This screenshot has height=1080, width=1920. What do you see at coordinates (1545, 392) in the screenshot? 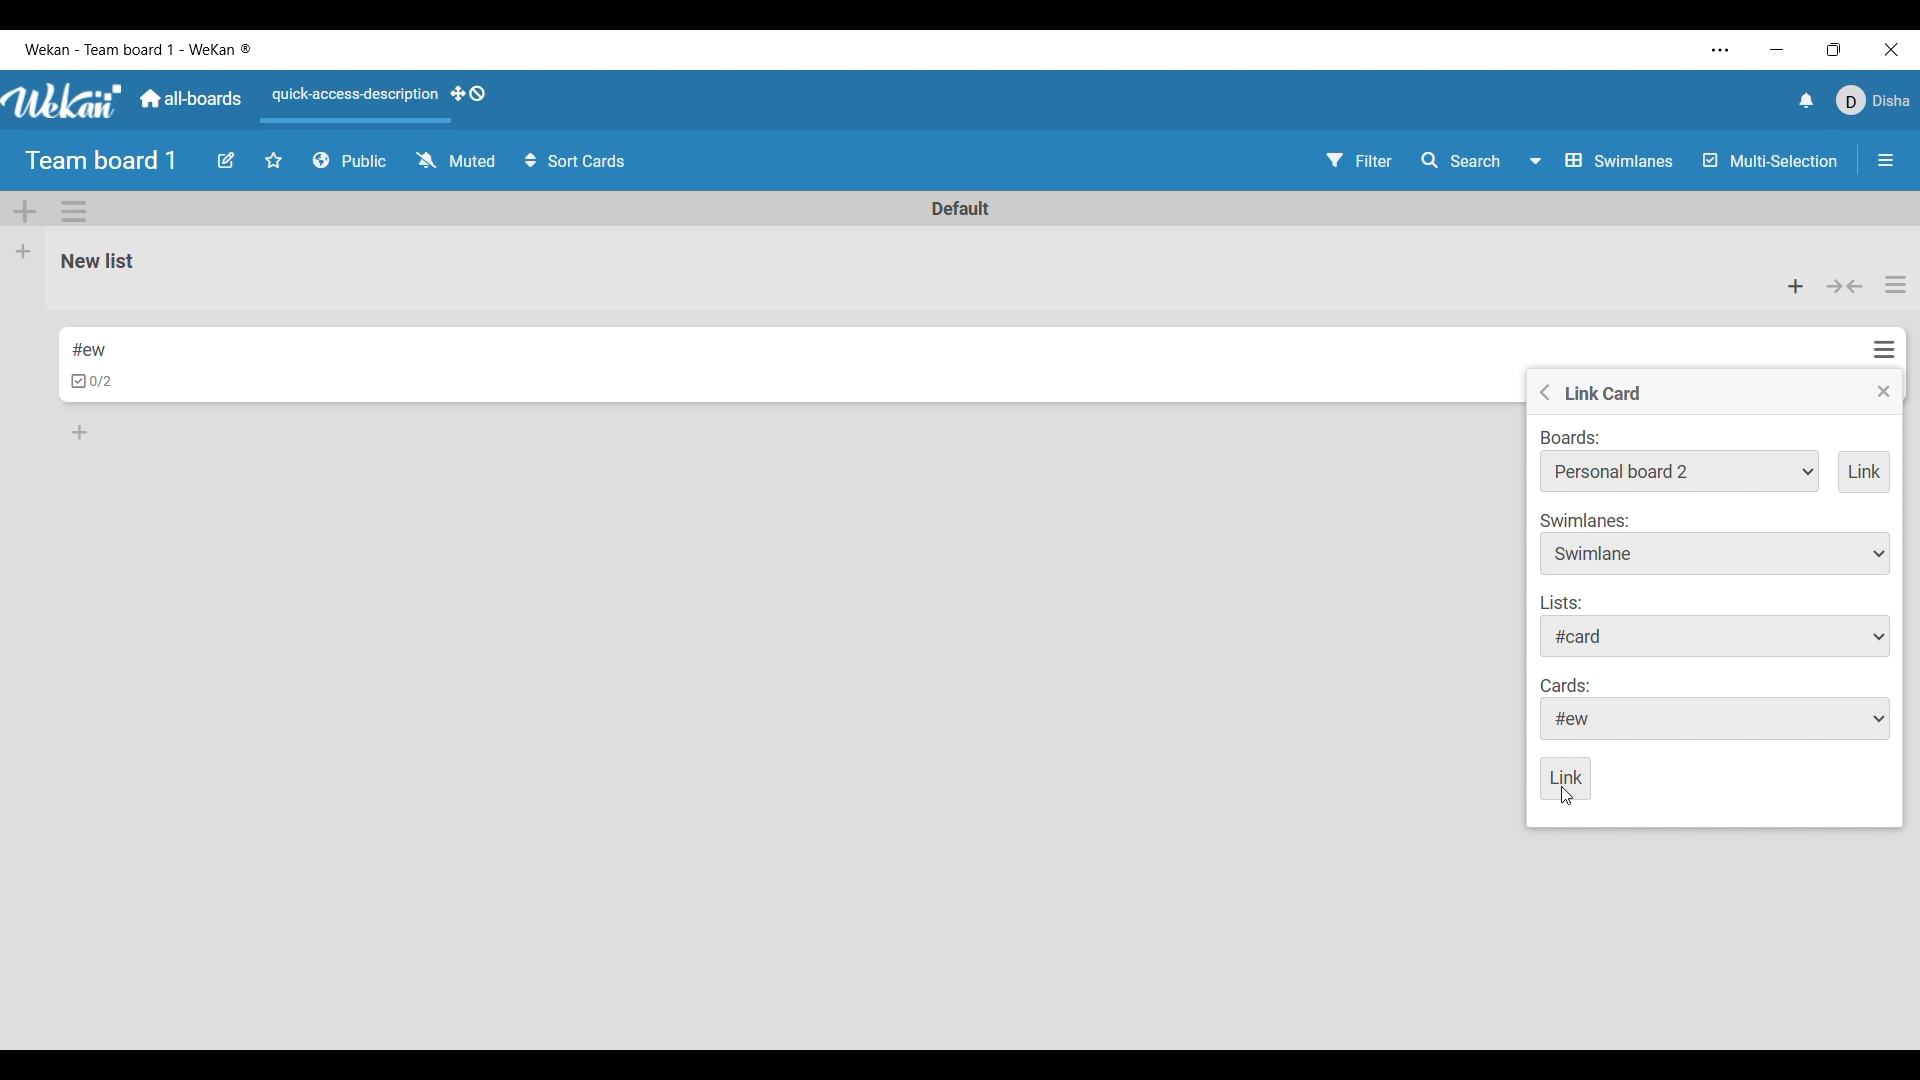
I see `Go to previous menu` at bounding box center [1545, 392].